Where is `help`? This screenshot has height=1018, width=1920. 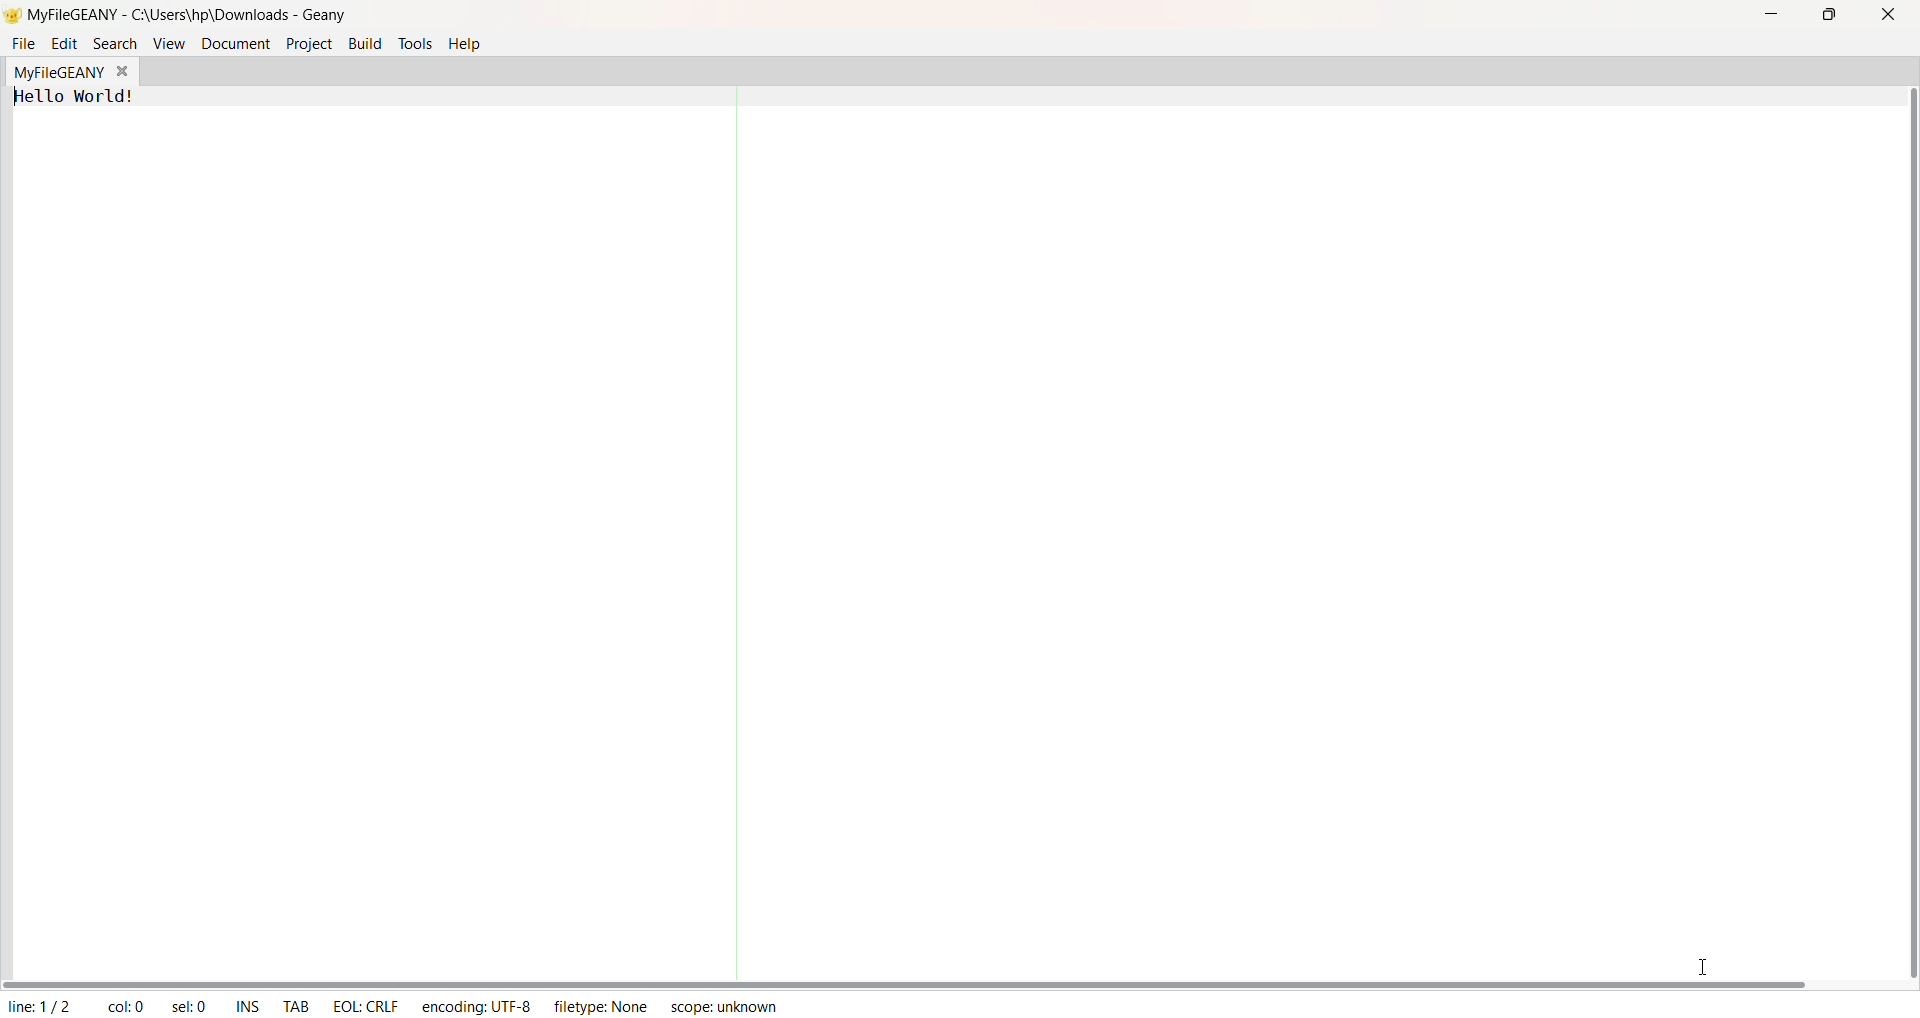
help is located at coordinates (470, 44).